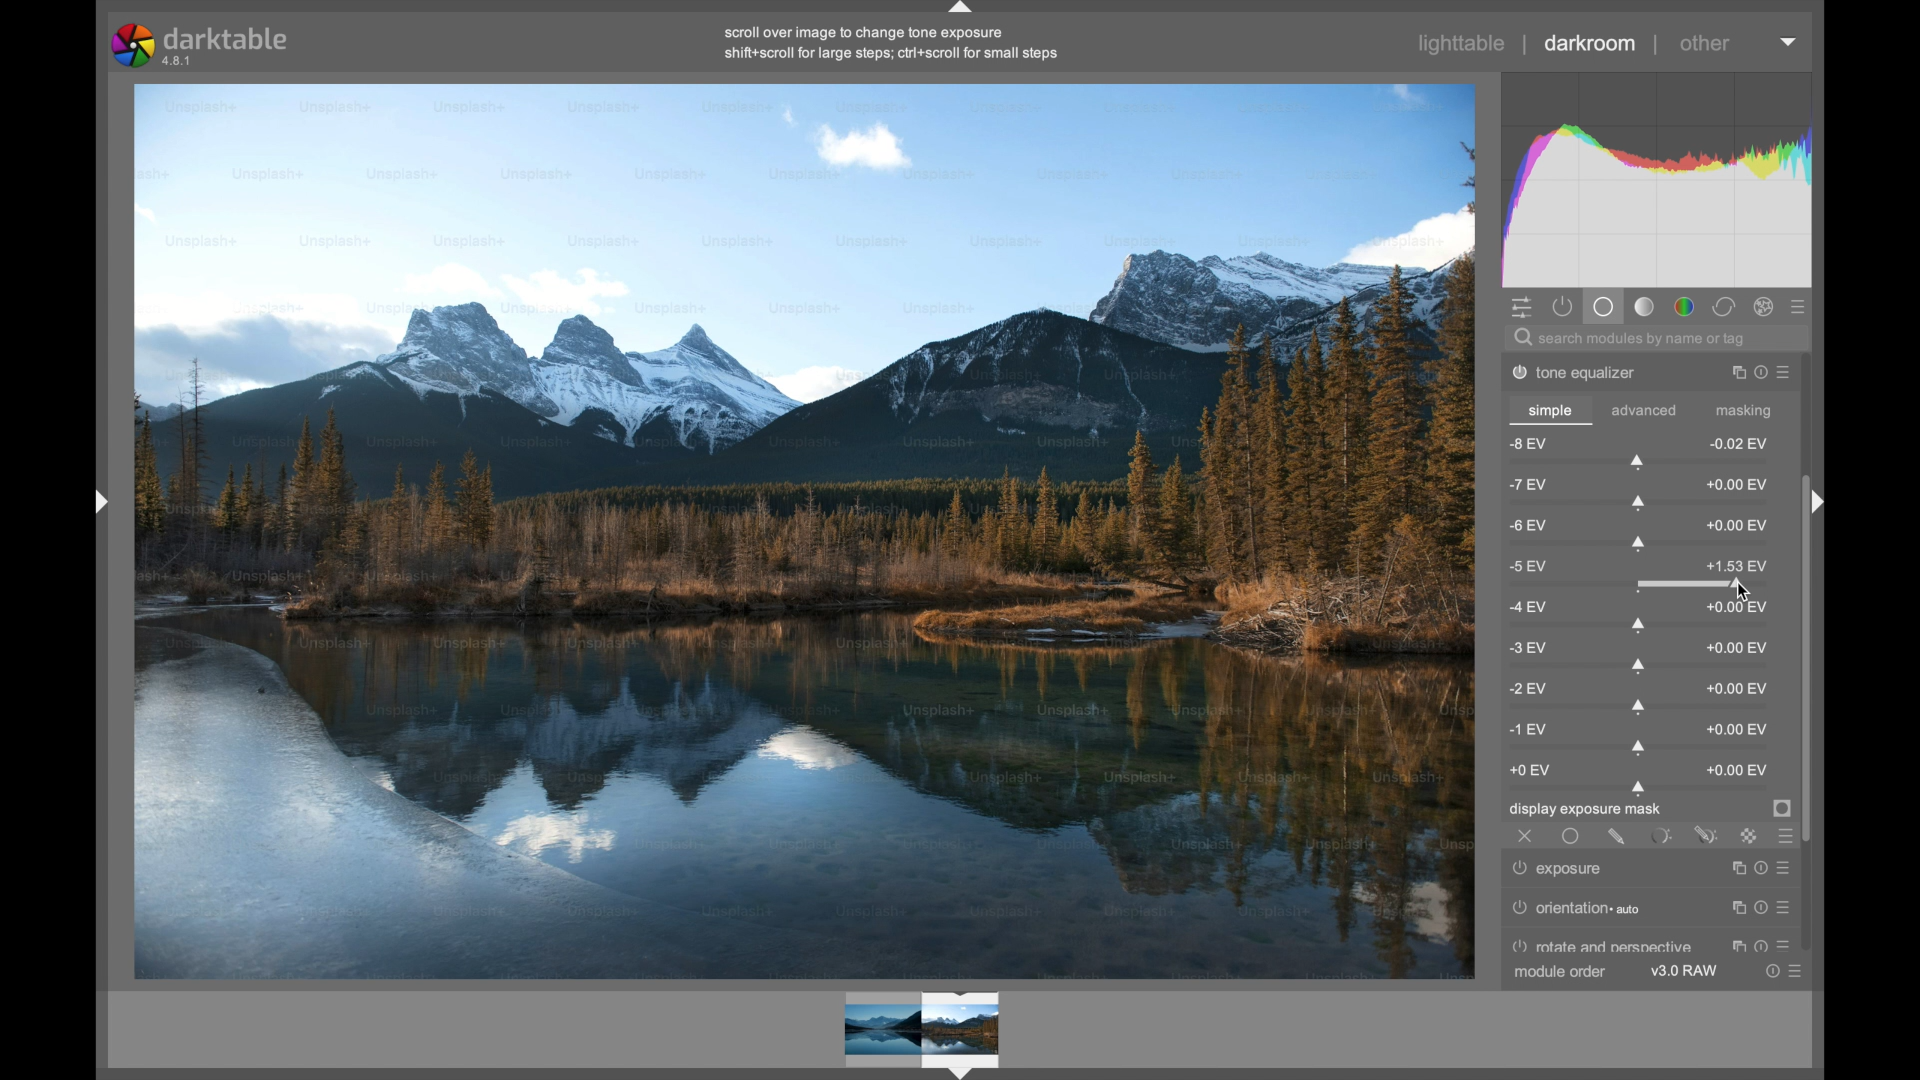 The image size is (1920, 1080). I want to click on Drag handle, so click(1820, 501).